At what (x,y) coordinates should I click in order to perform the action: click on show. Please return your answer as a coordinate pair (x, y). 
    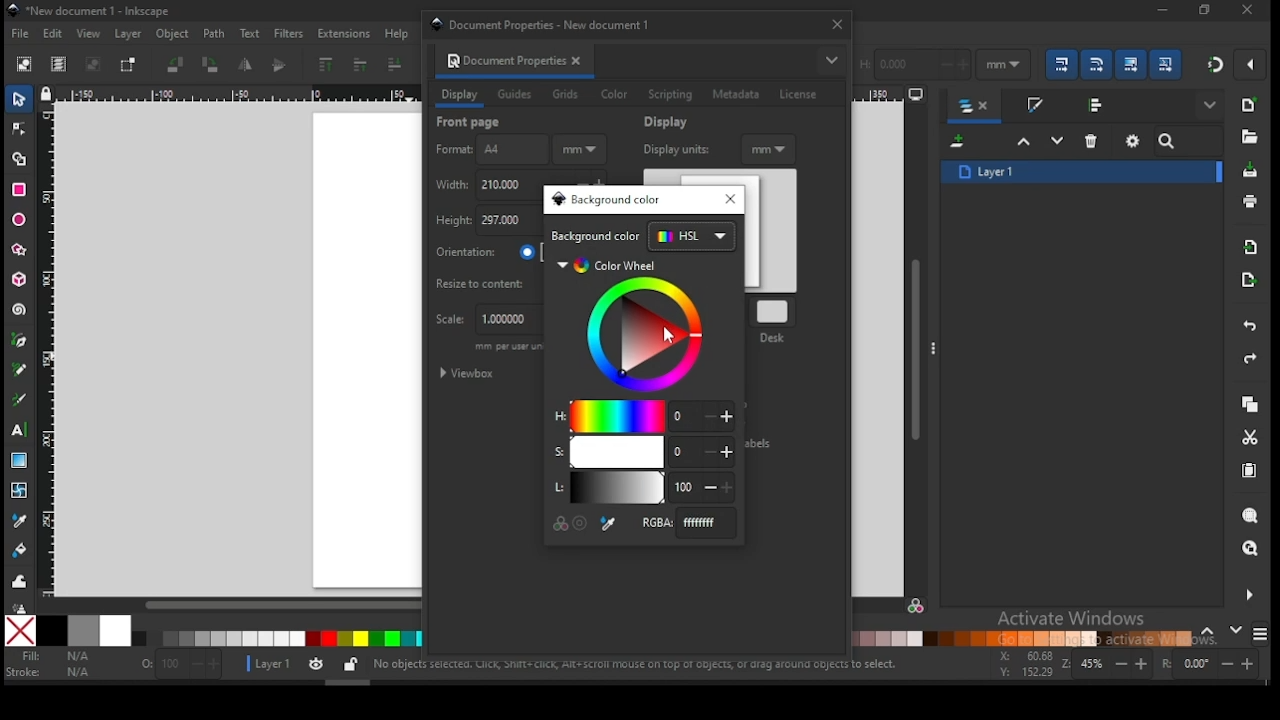
    Looking at the image, I should click on (1212, 106).